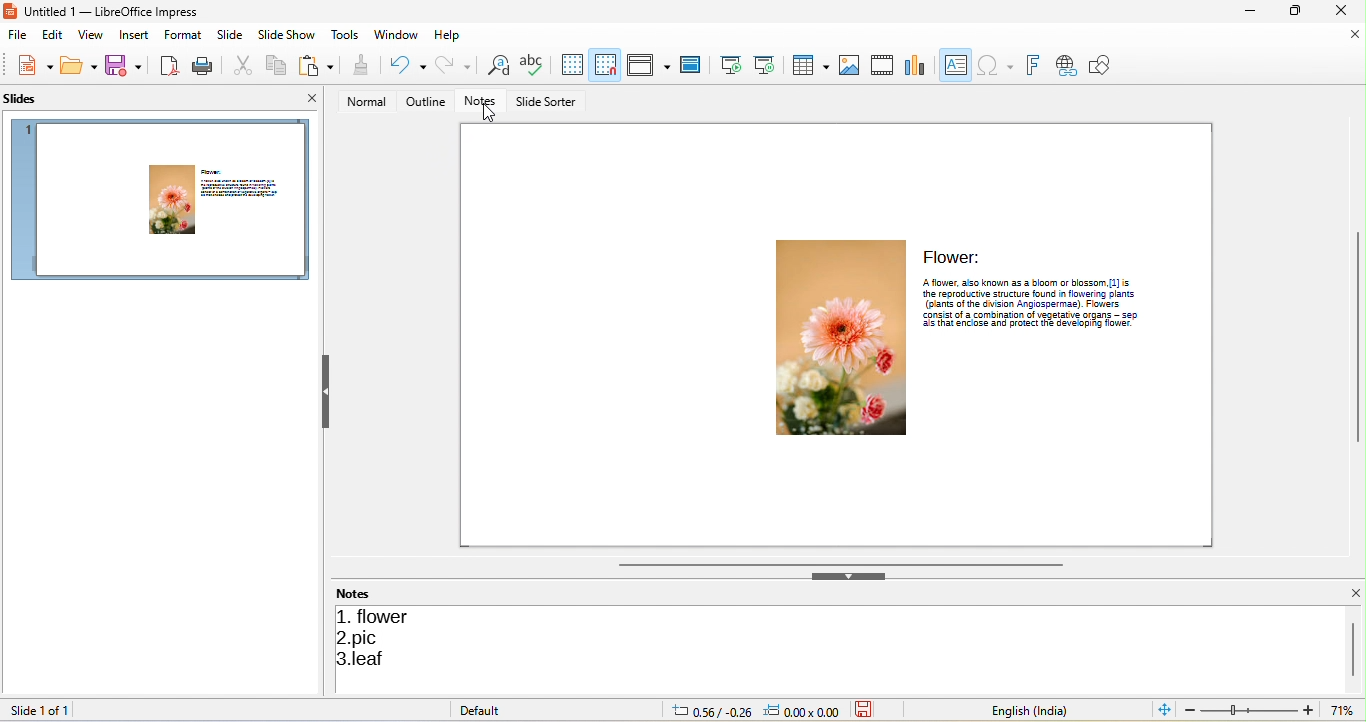 The image size is (1366, 722). Describe the element at coordinates (809, 63) in the screenshot. I see `table` at that location.